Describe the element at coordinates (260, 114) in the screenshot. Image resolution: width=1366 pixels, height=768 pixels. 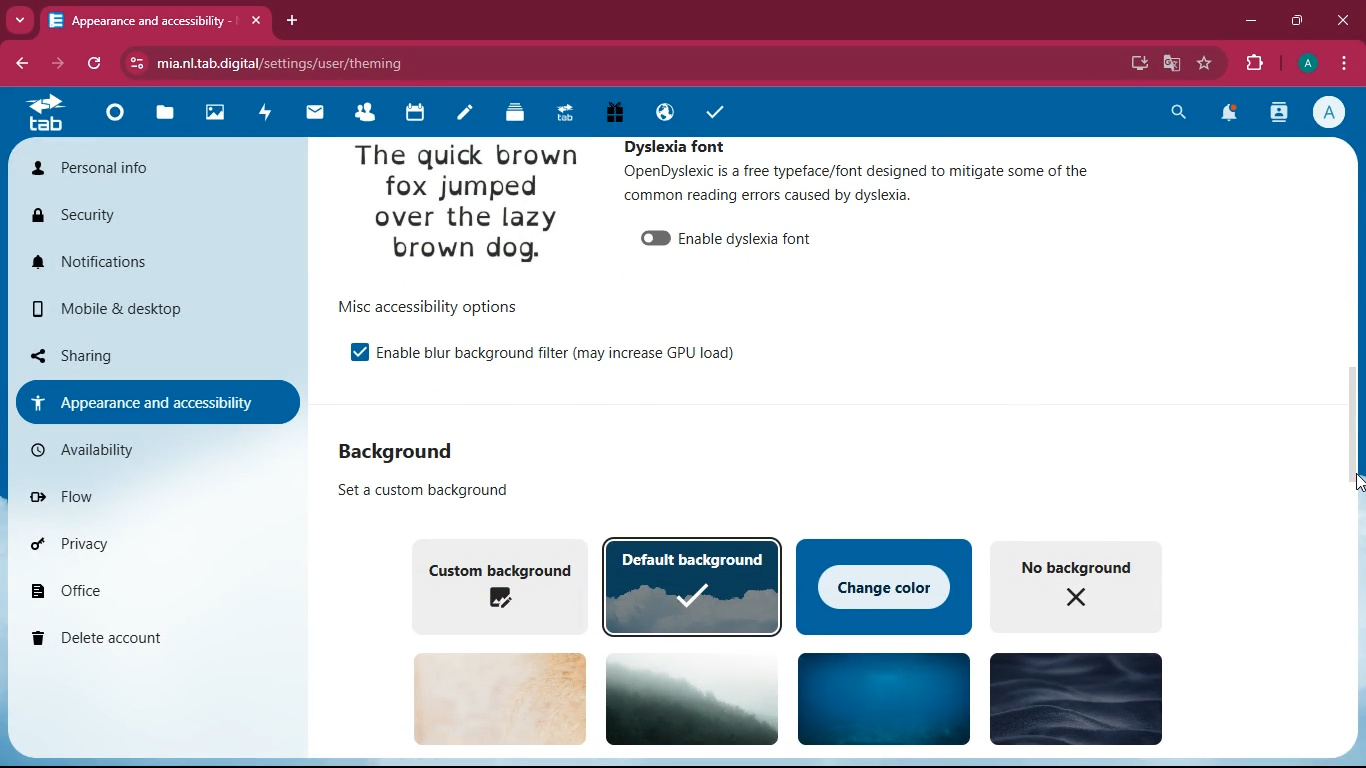
I see `activity` at that location.